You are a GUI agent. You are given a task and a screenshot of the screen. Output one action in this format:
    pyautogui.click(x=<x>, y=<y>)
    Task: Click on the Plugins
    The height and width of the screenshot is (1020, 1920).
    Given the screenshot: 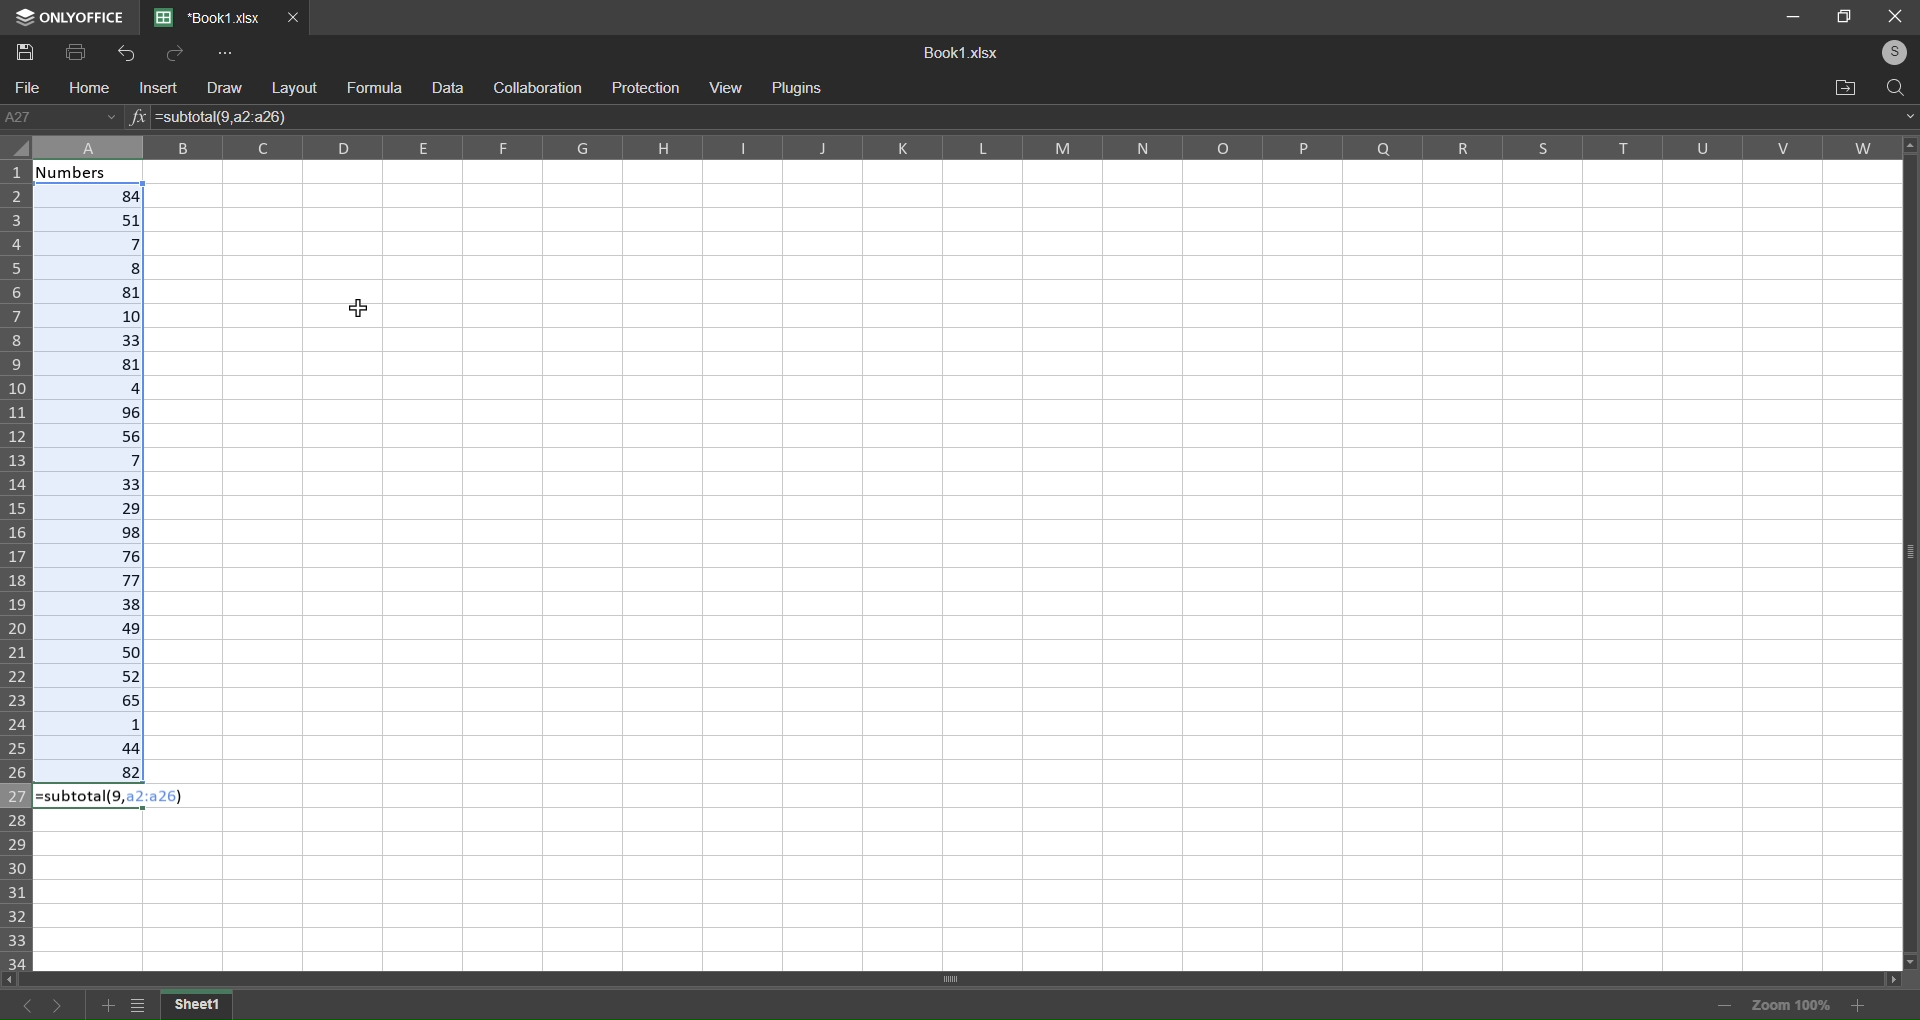 What is the action you would take?
    pyautogui.click(x=804, y=89)
    